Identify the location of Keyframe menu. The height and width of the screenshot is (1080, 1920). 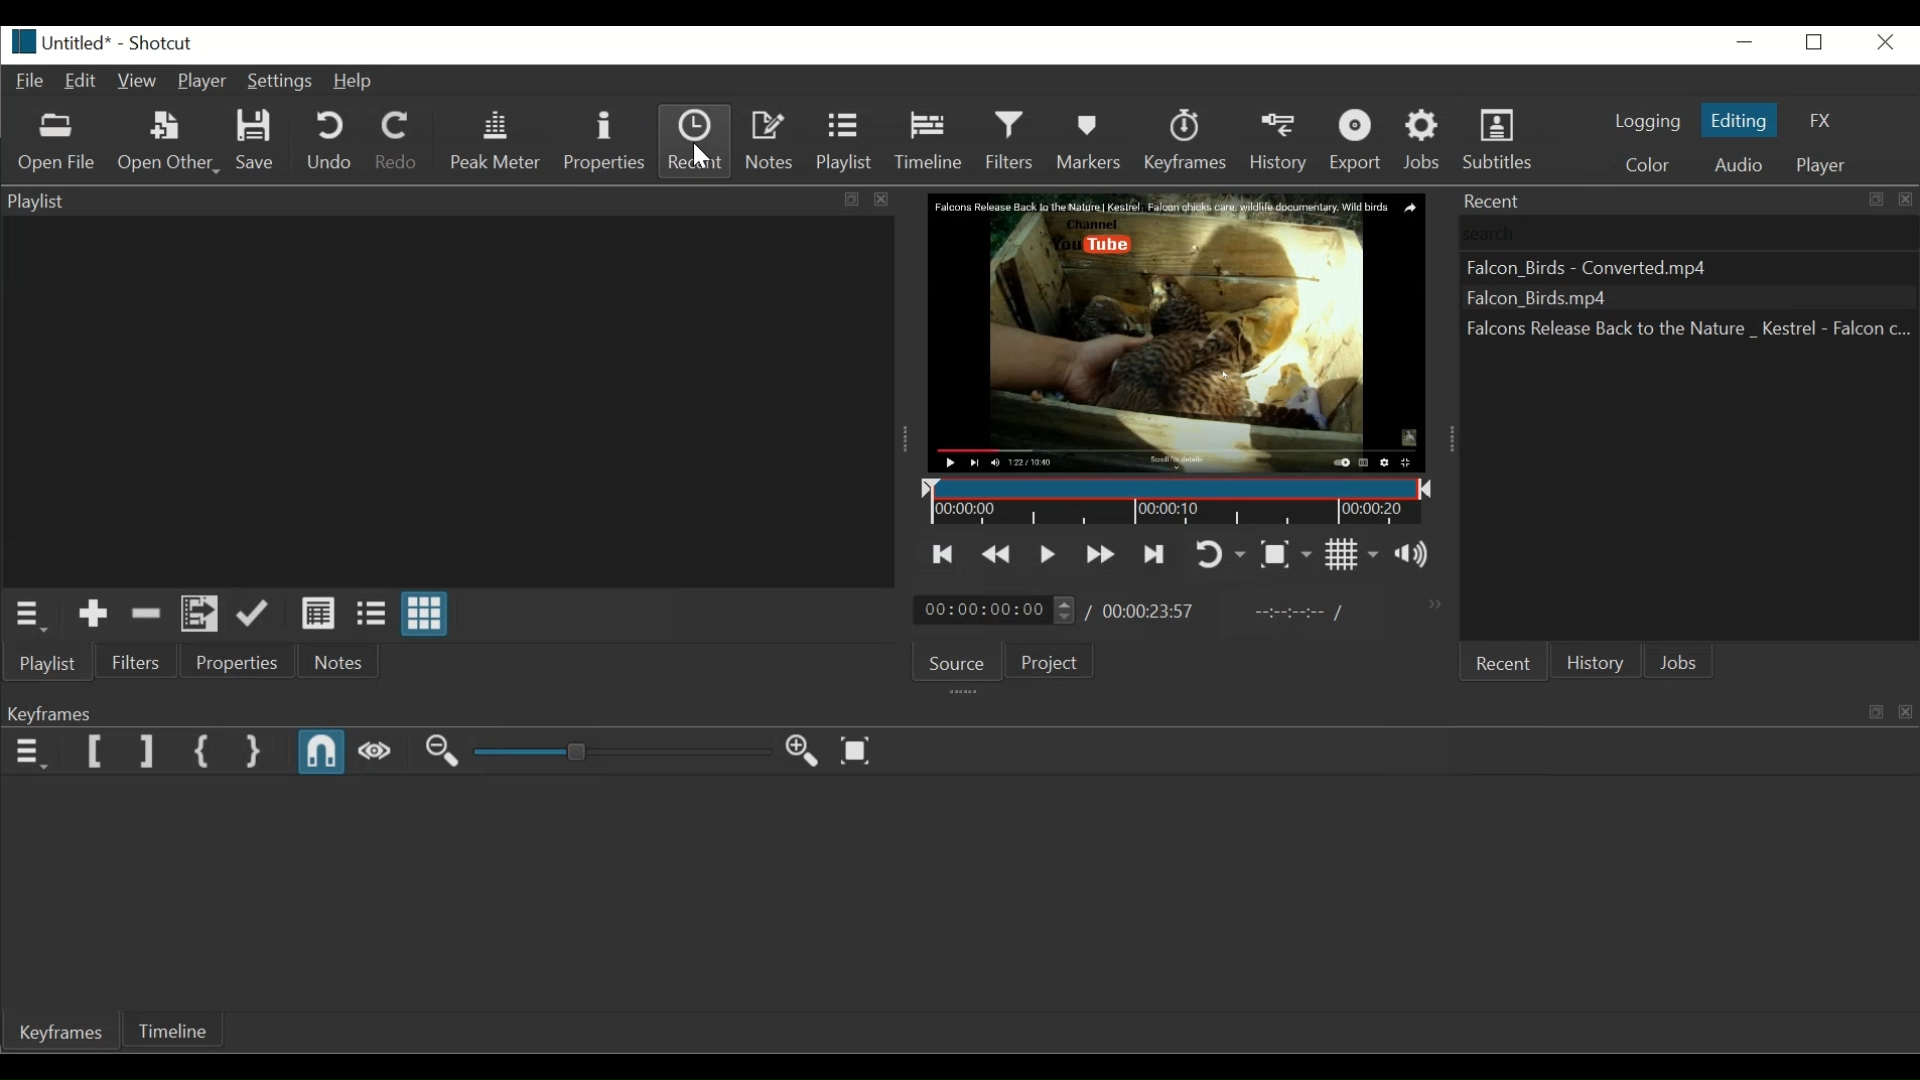
(29, 753).